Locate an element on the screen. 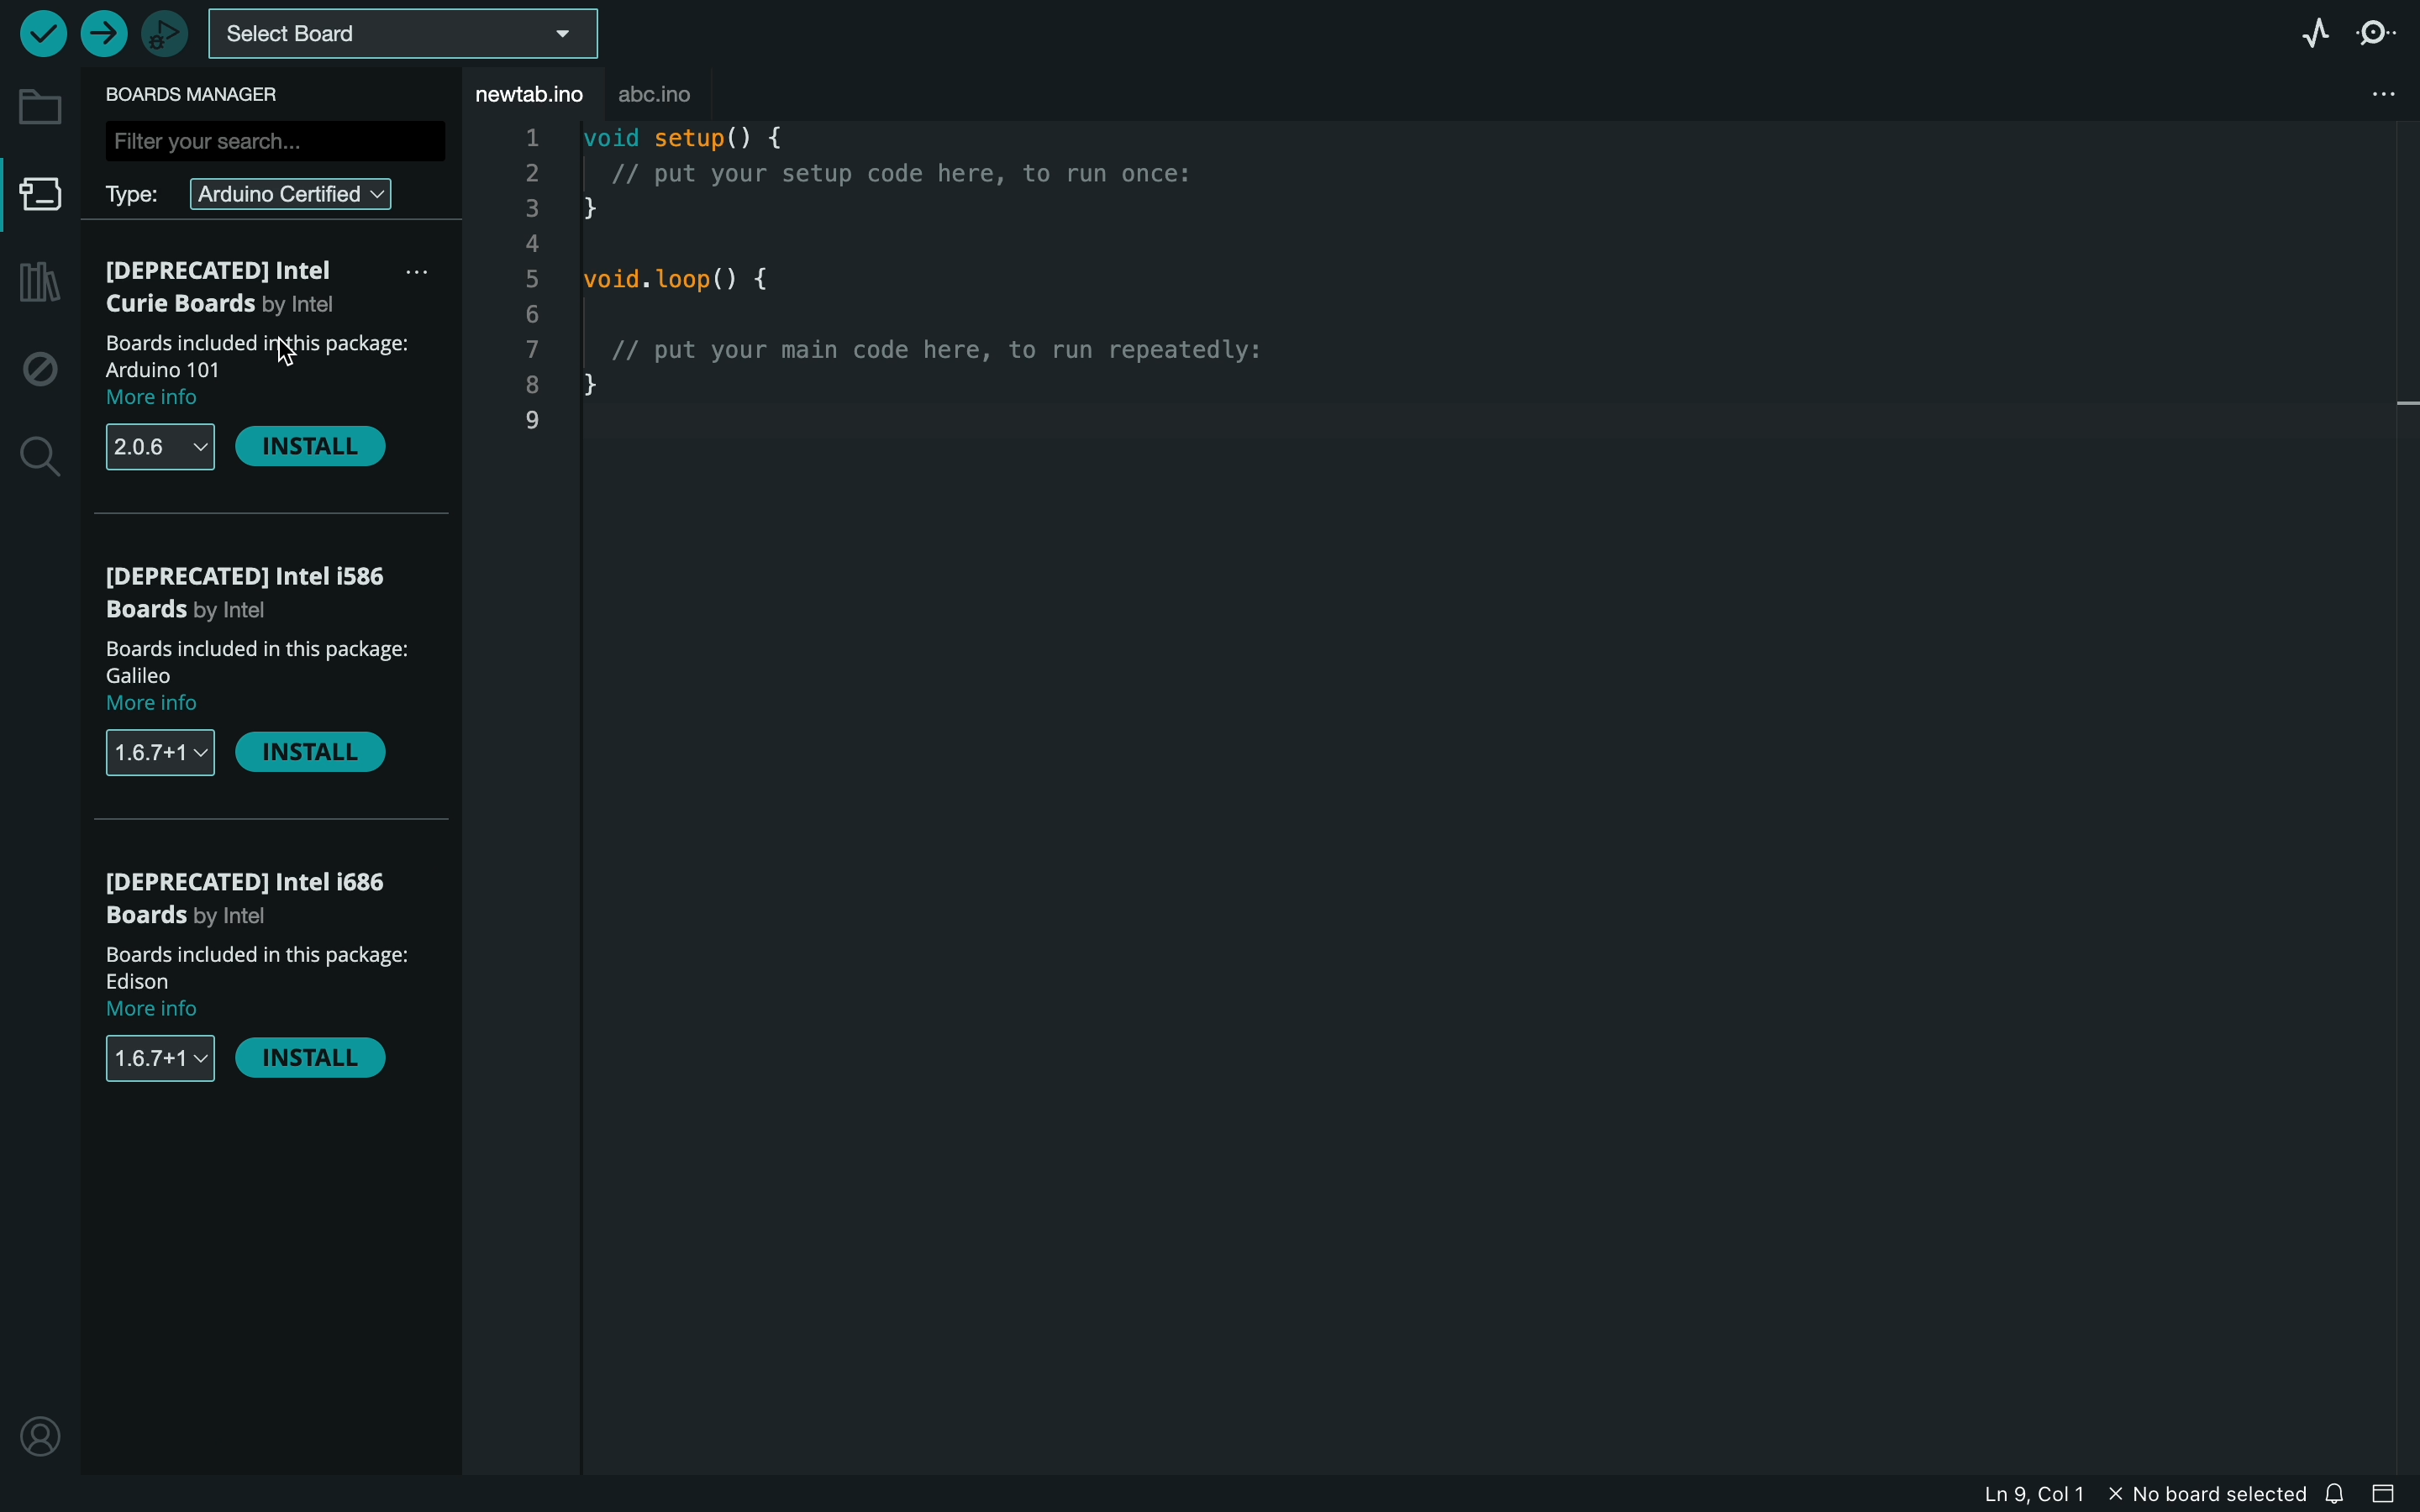 This screenshot has height=1512, width=2420. debug is located at coordinates (35, 363).